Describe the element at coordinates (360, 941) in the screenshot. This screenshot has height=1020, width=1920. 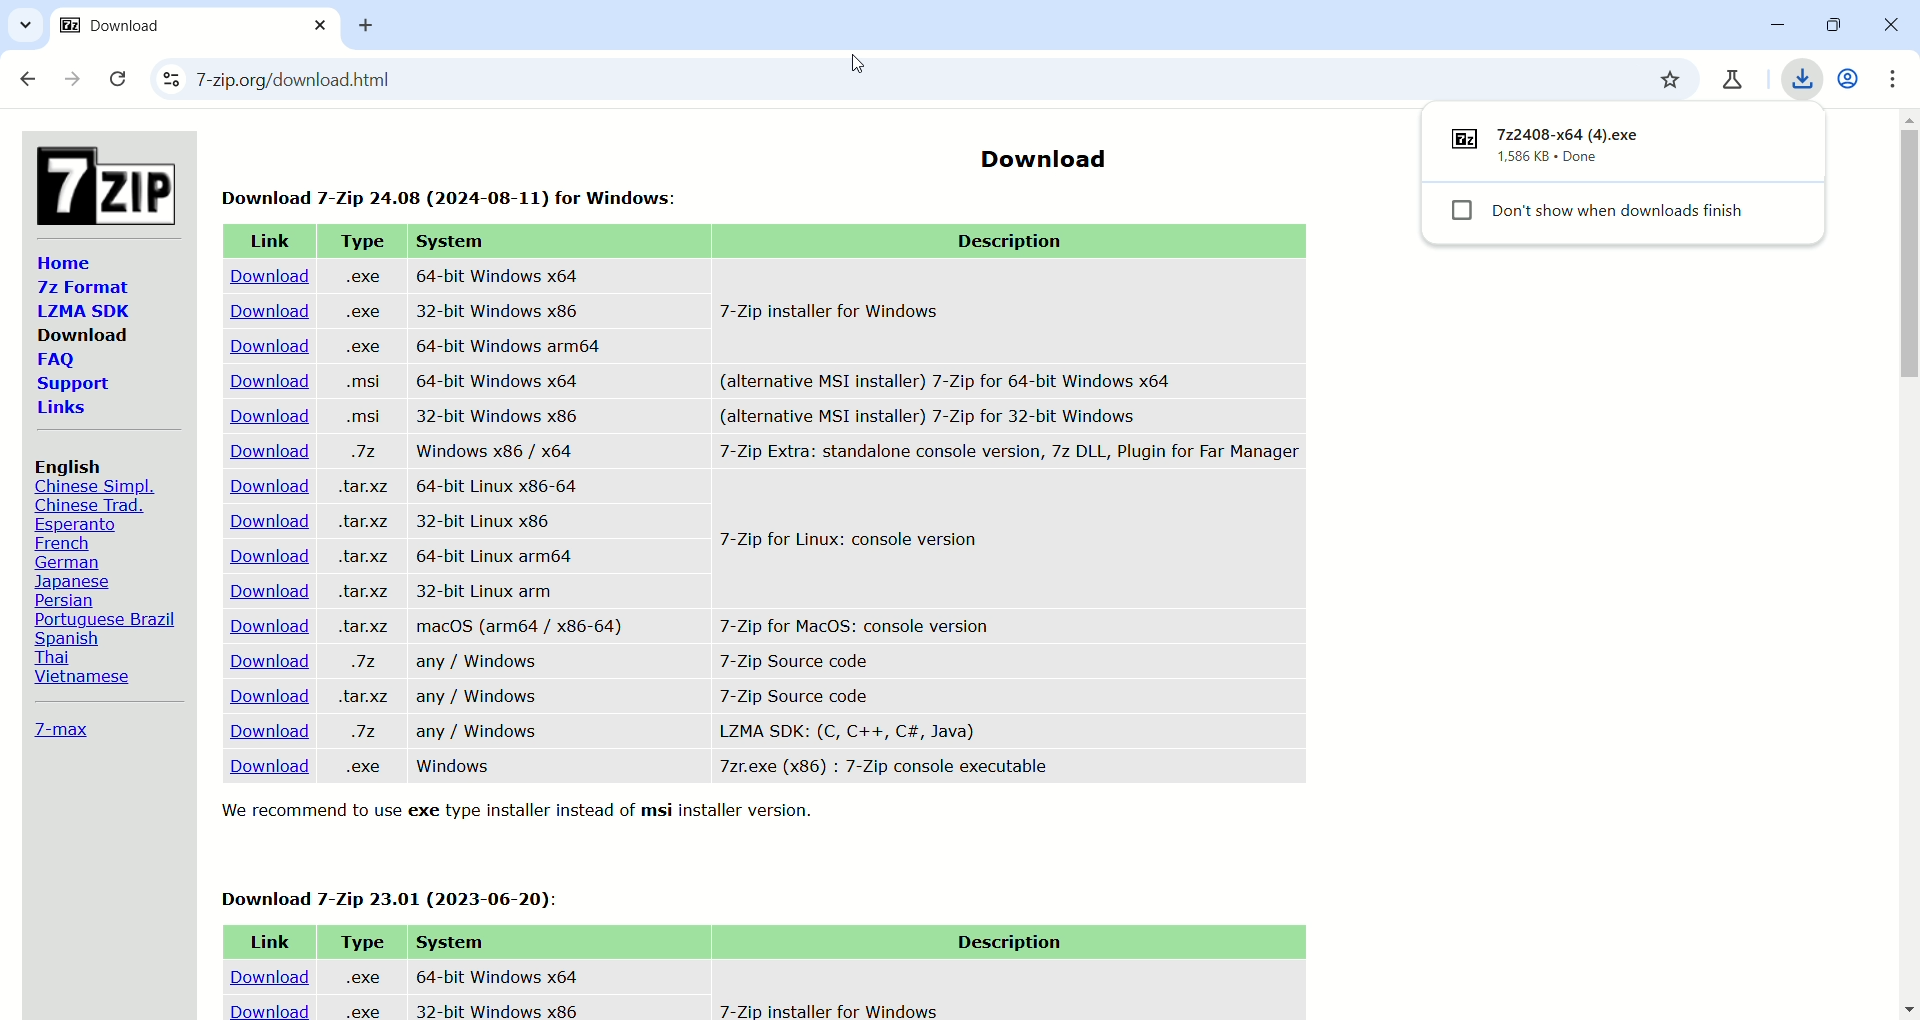
I see `Type` at that location.